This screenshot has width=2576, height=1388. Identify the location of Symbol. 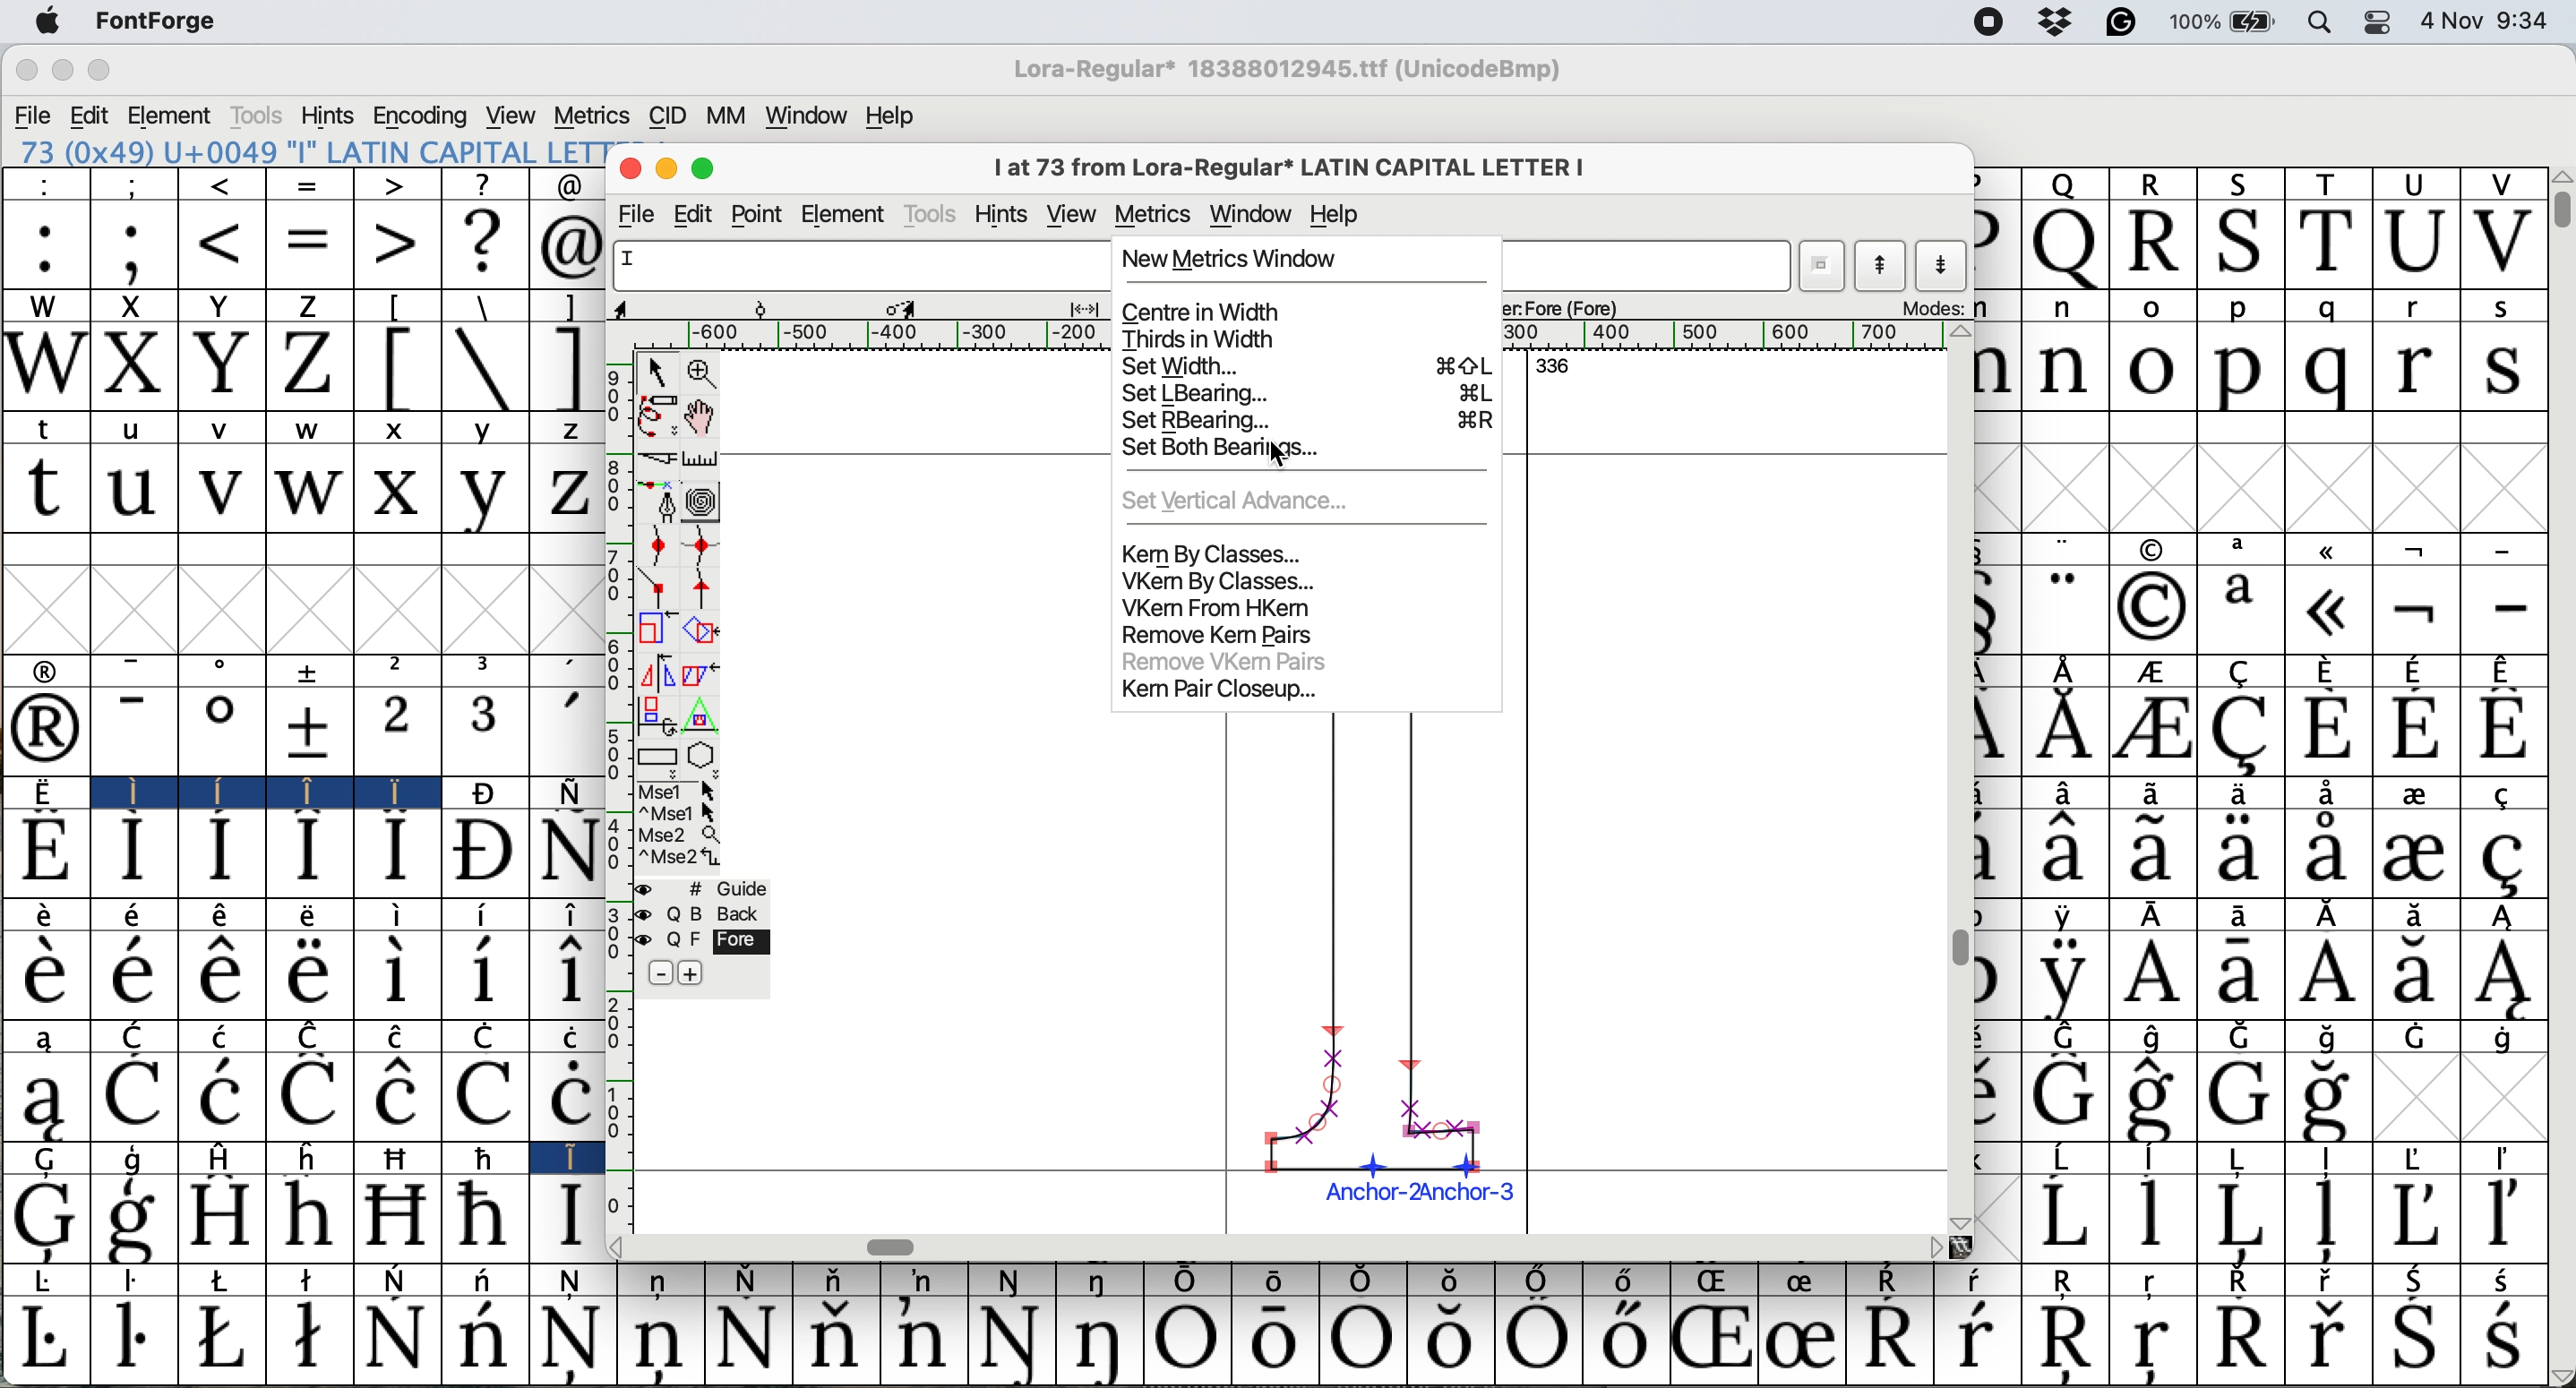
(1012, 1340).